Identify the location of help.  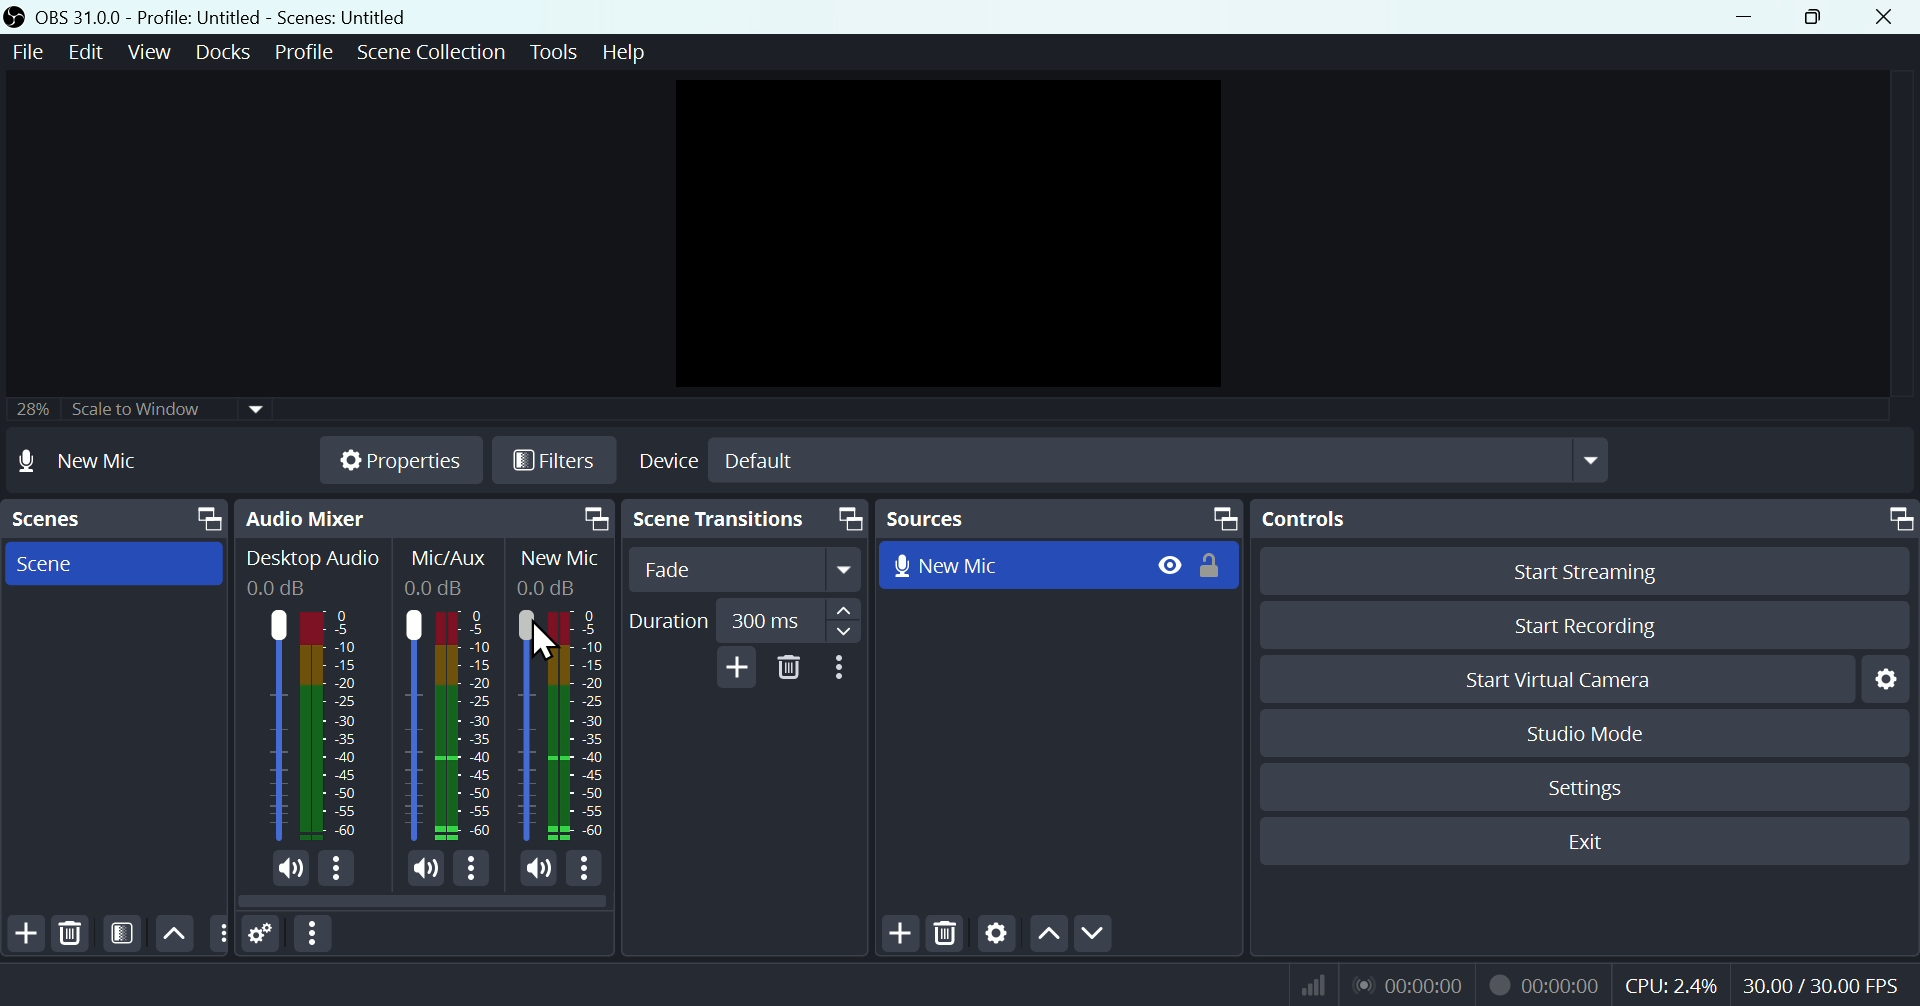
(624, 52).